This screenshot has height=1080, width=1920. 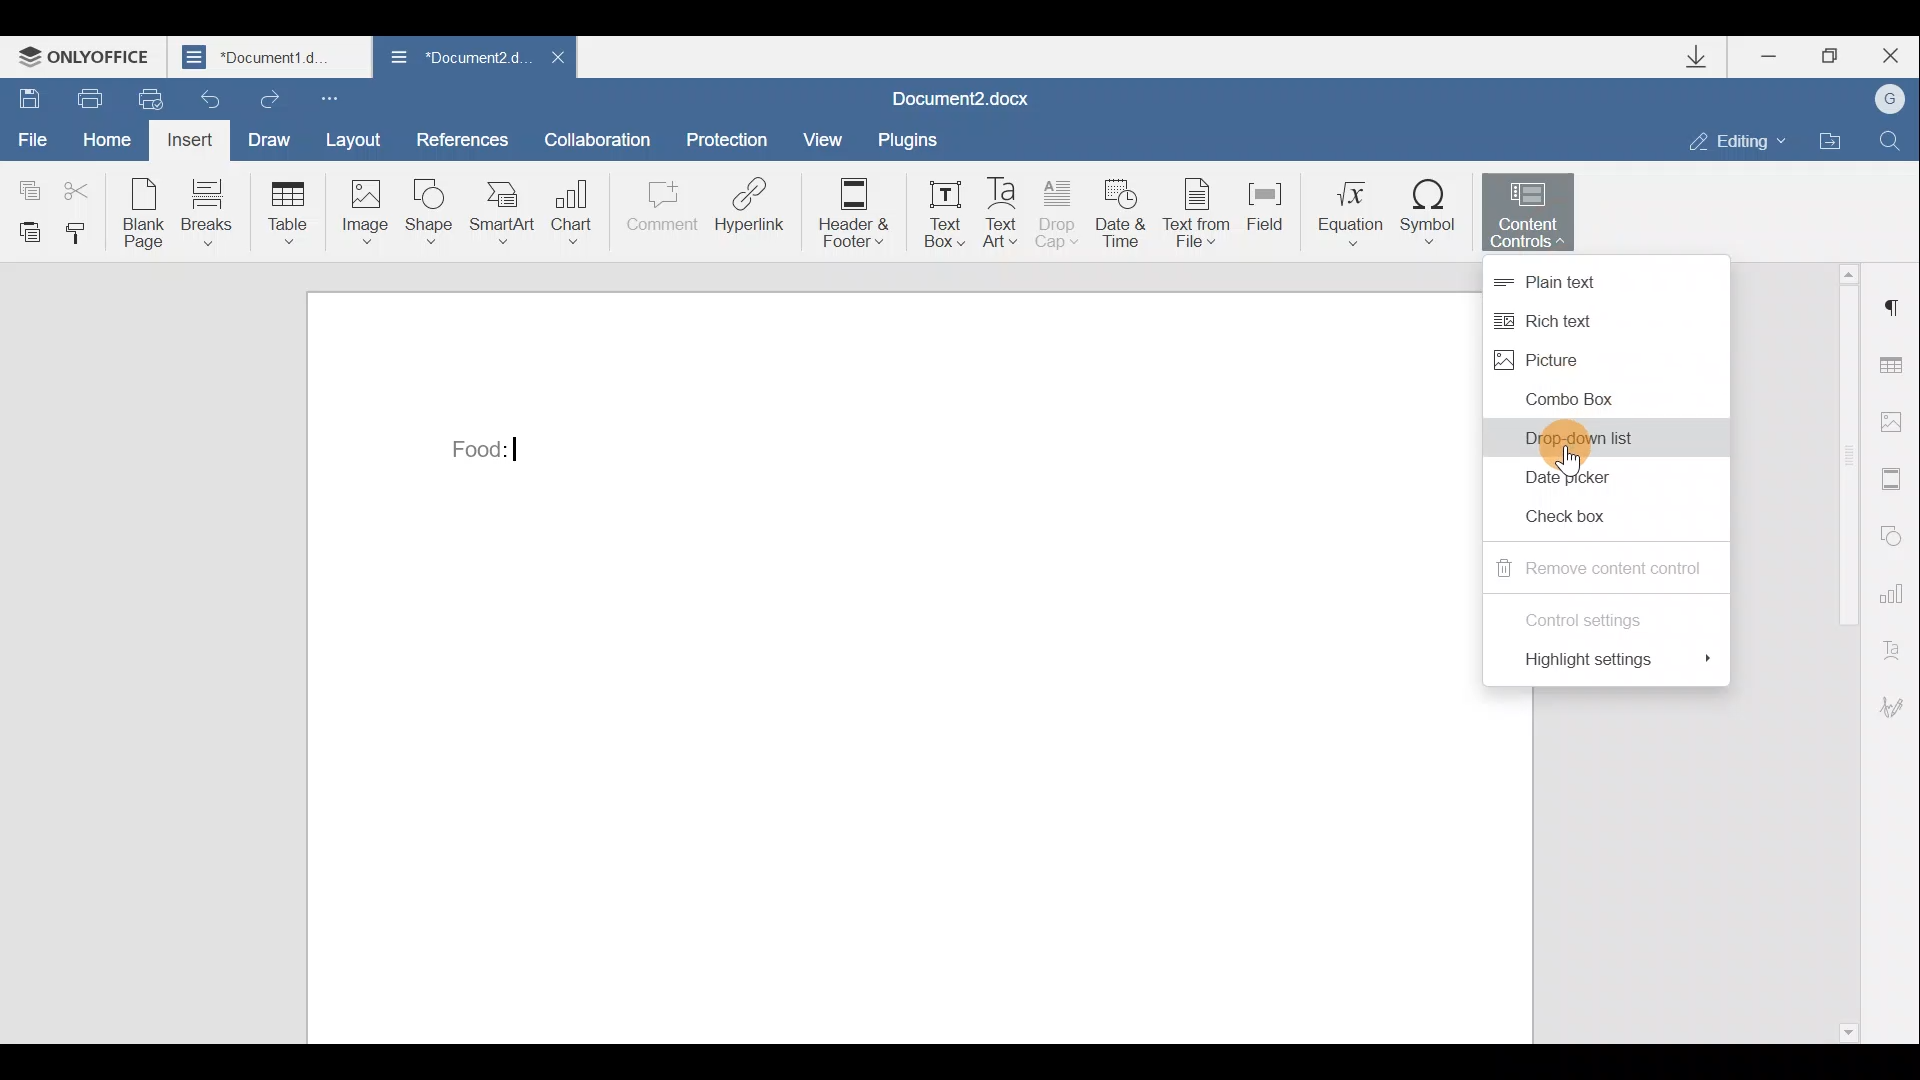 What do you see at coordinates (266, 137) in the screenshot?
I see `Draw` at bounding box center [266, 137].